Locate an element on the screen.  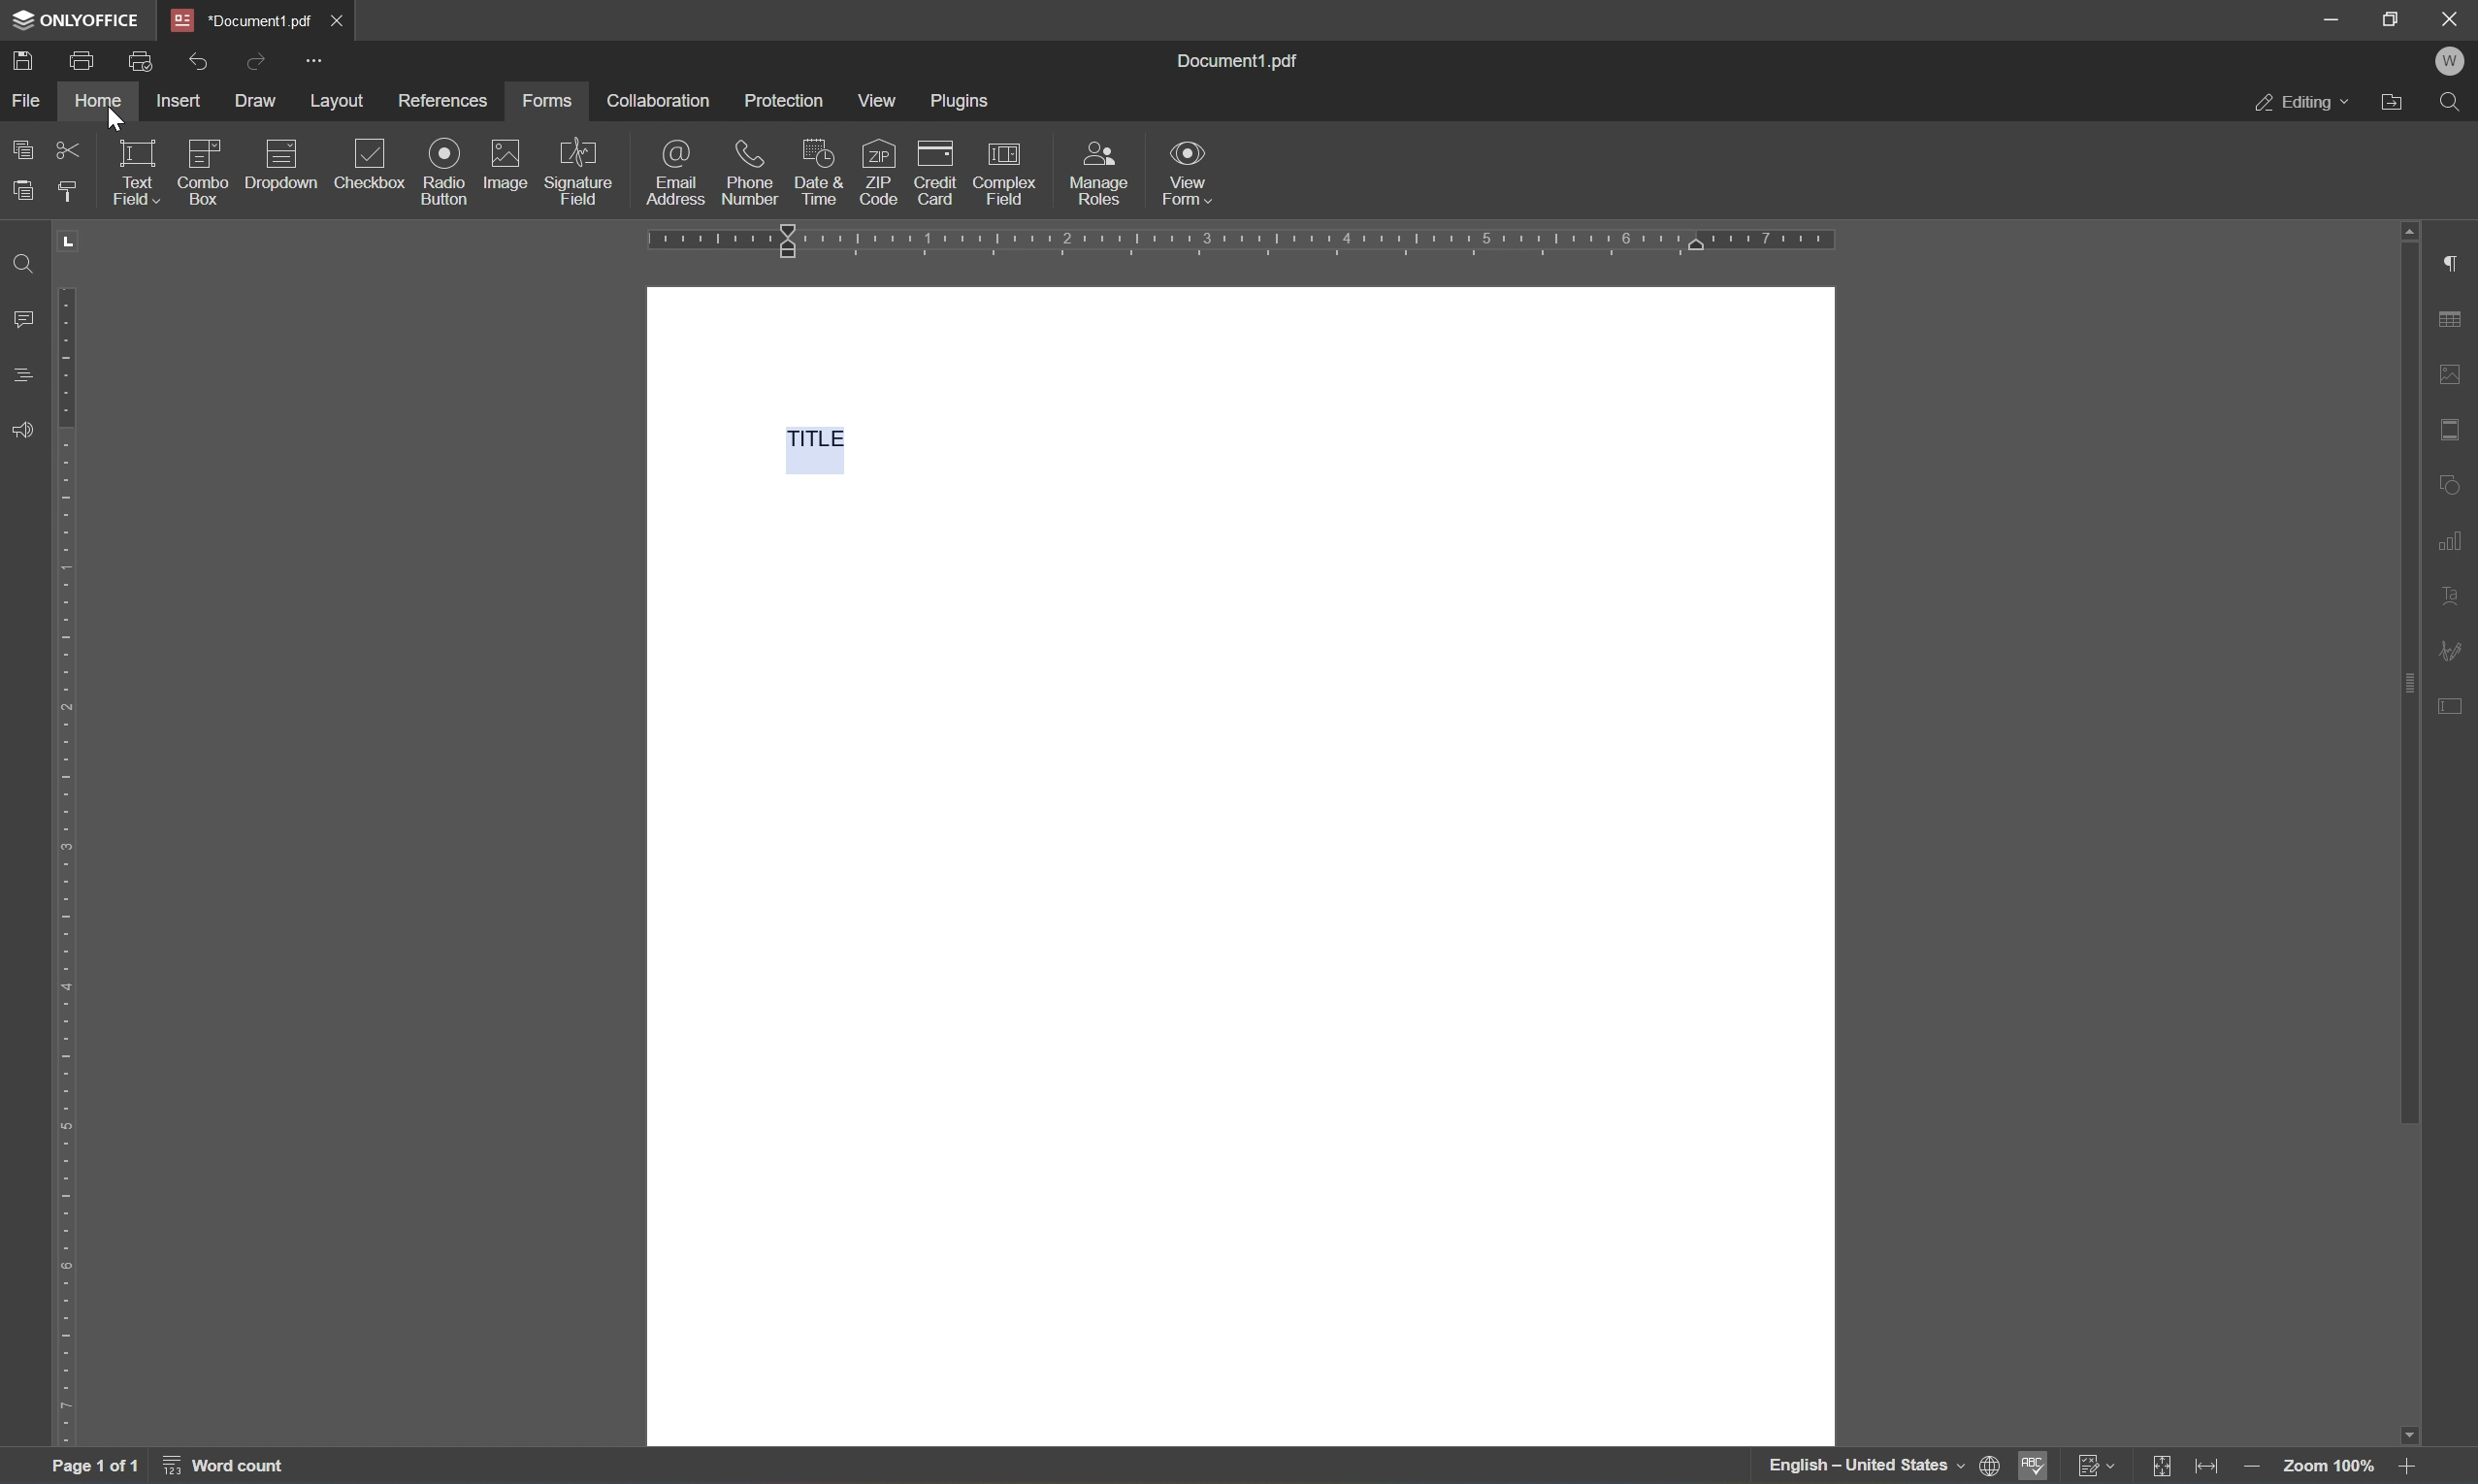
page 1 of 1 is located at coordinates (96, 1463).